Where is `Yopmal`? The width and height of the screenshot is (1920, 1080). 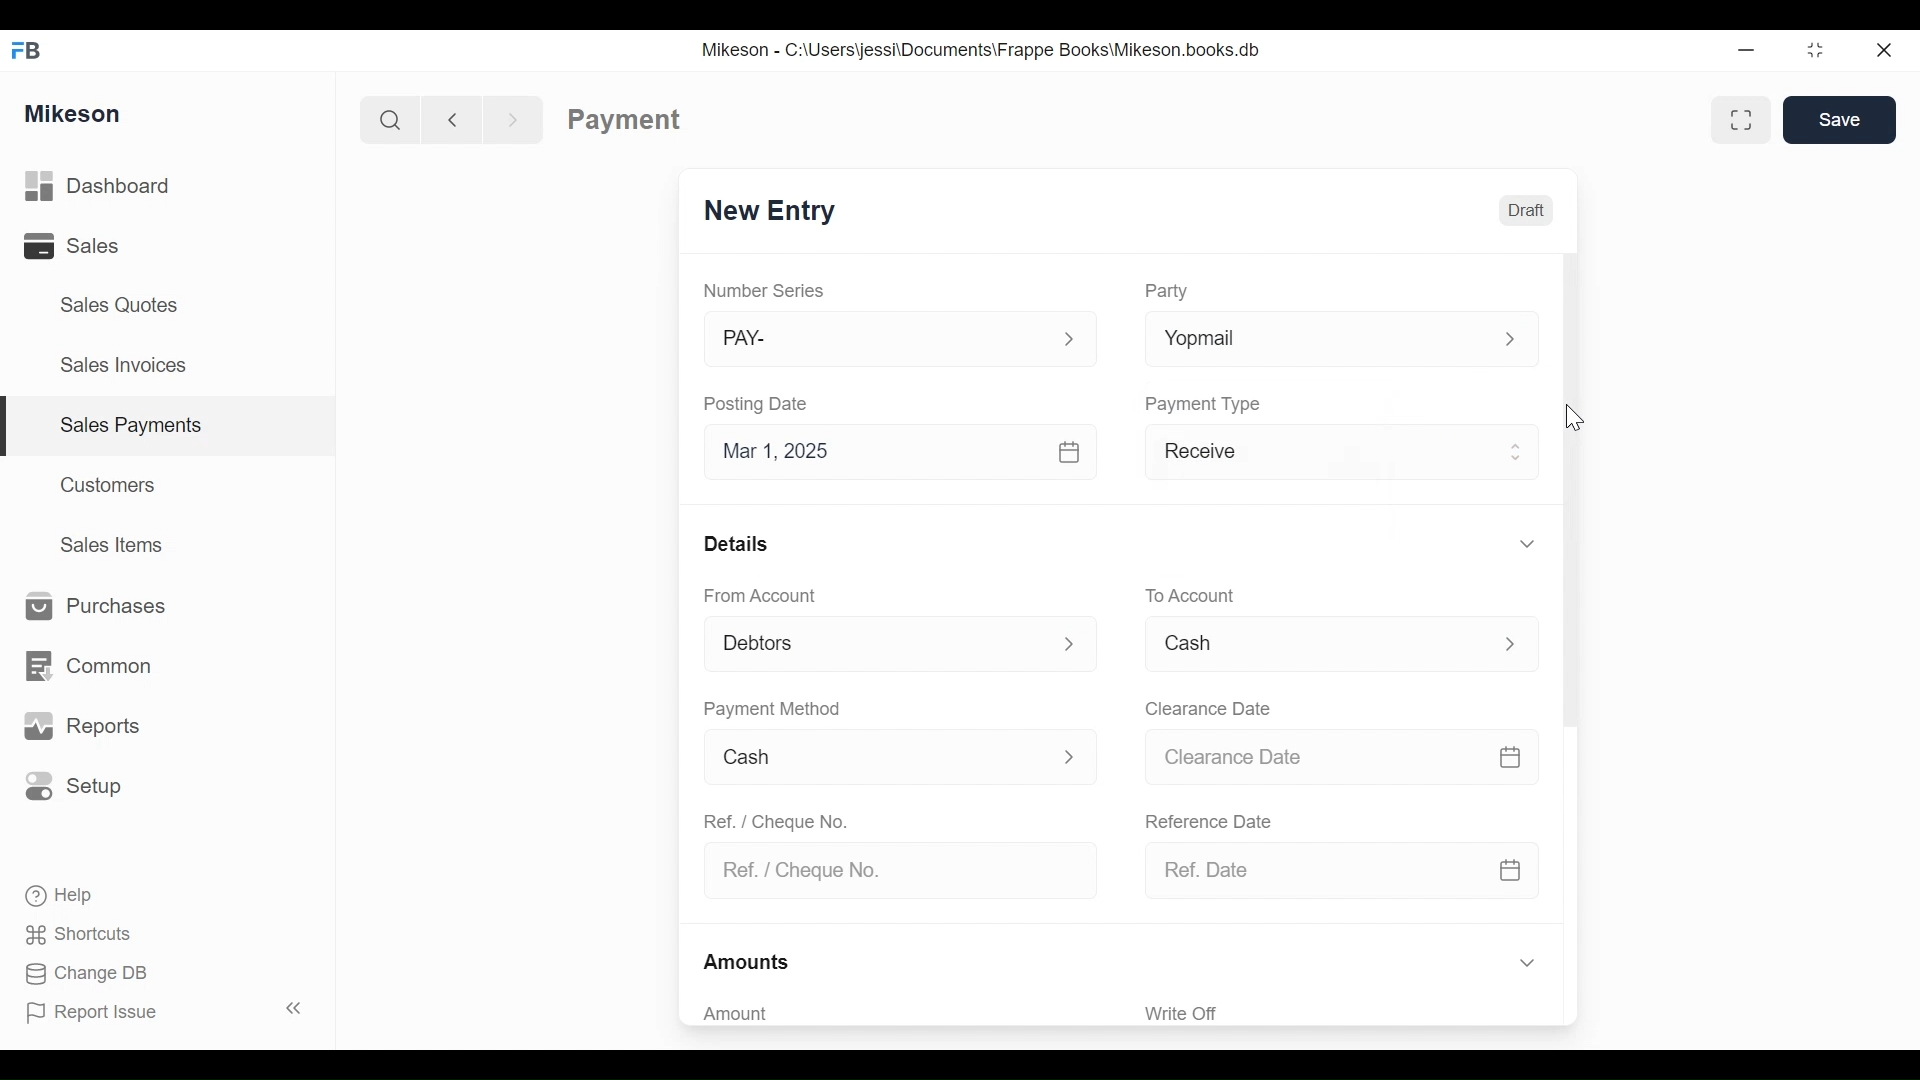 Yopmal is located at coordinates (1344, 338).